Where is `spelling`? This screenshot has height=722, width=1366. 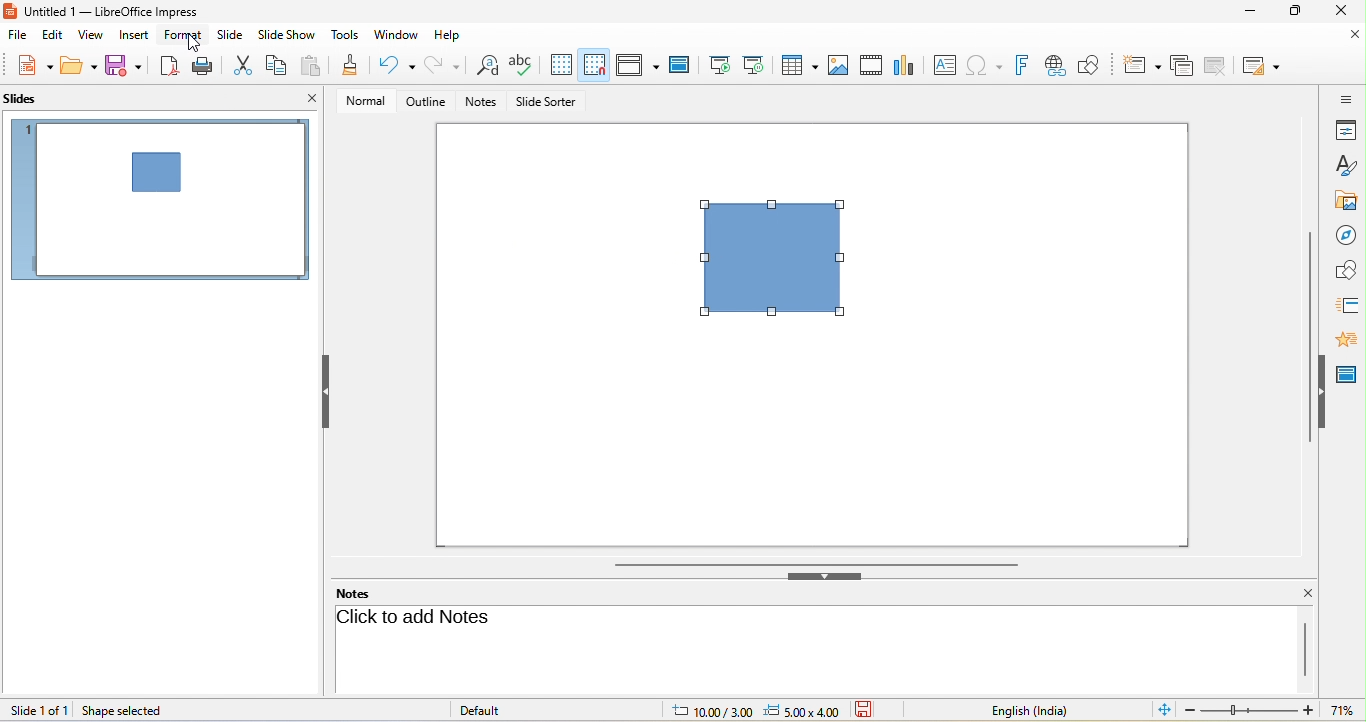
spelling is located at coordinates (522, 63).